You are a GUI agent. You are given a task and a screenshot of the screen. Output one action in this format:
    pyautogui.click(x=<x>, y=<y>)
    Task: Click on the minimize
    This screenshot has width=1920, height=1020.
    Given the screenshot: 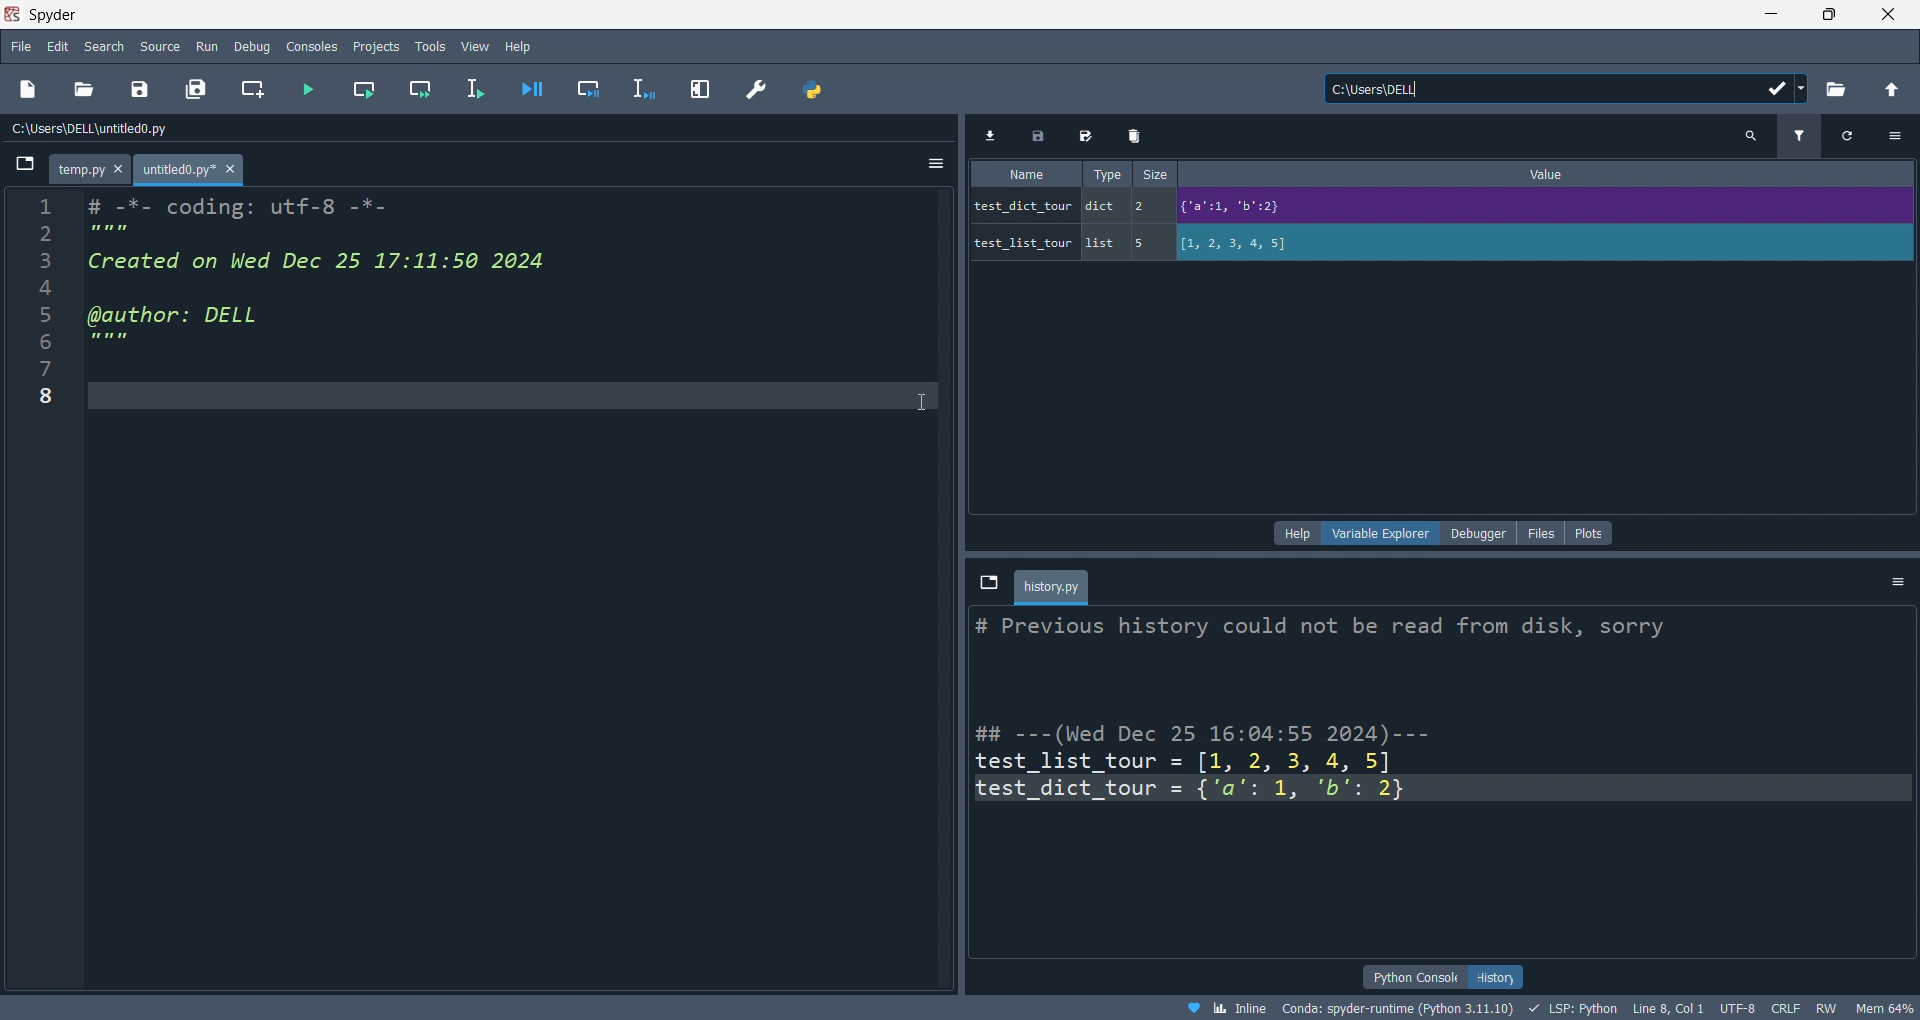 What is the action you would take?
    pyautogui.click(x=1768, y=13)
    